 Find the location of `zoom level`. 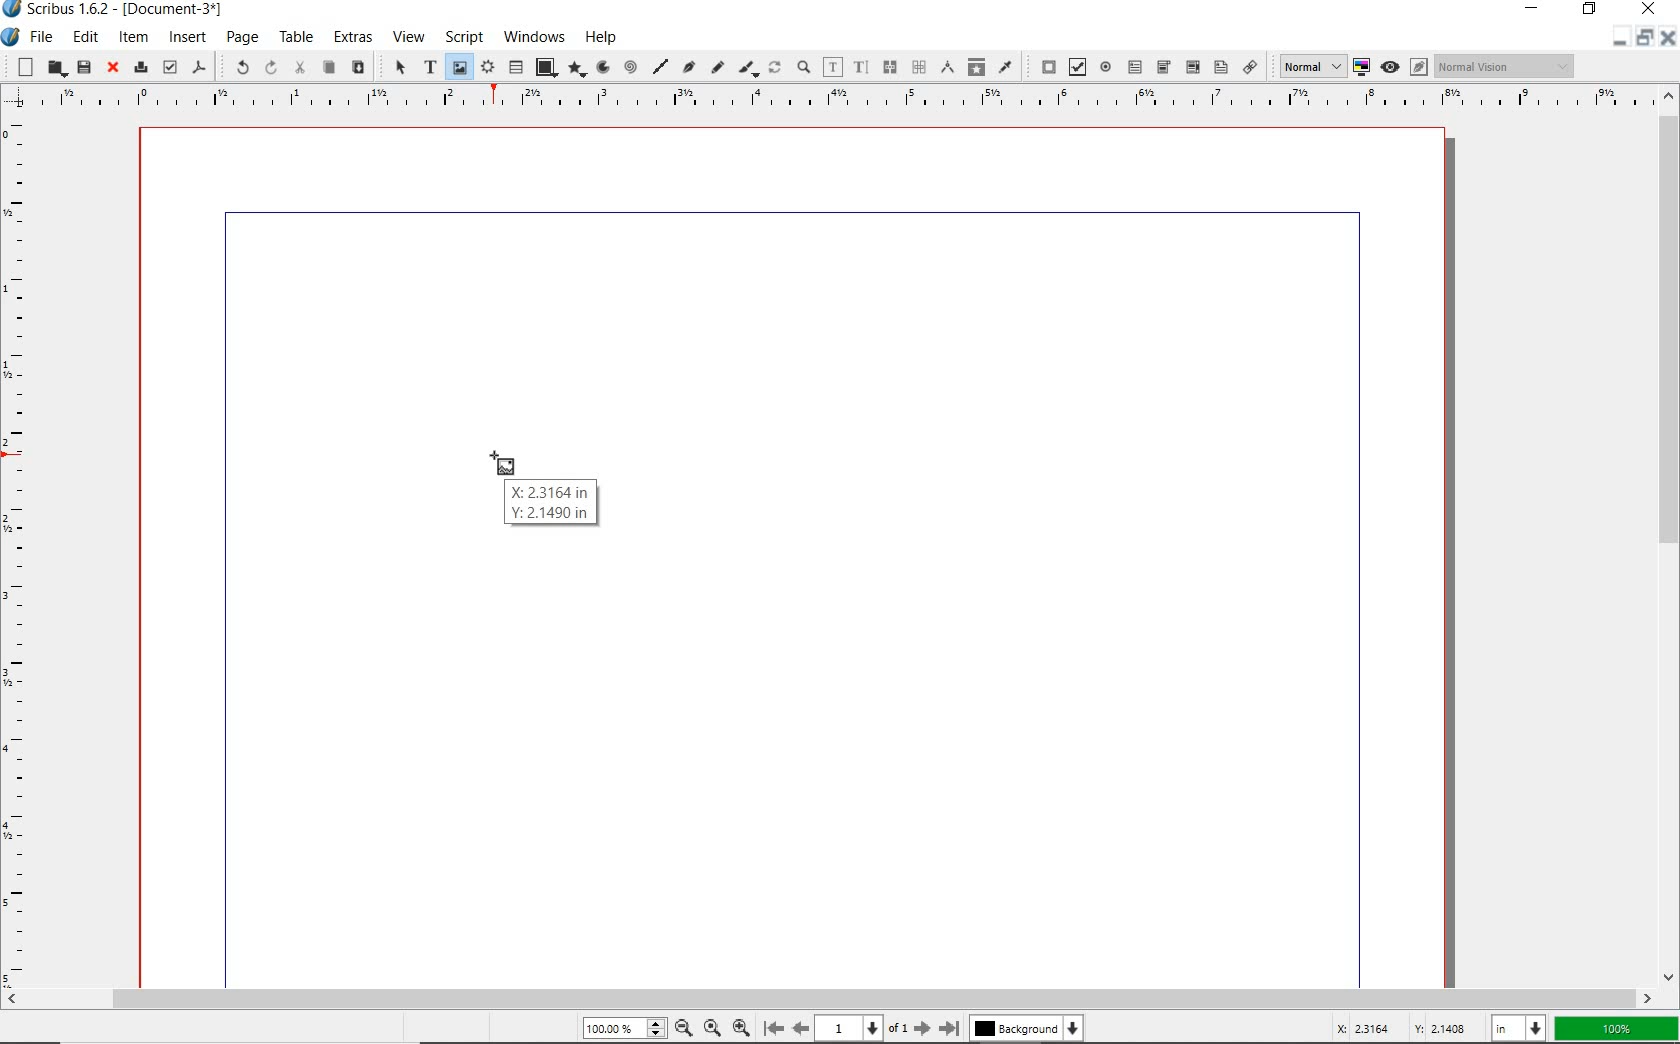

zoom level is located at coordinates (630, 1030).